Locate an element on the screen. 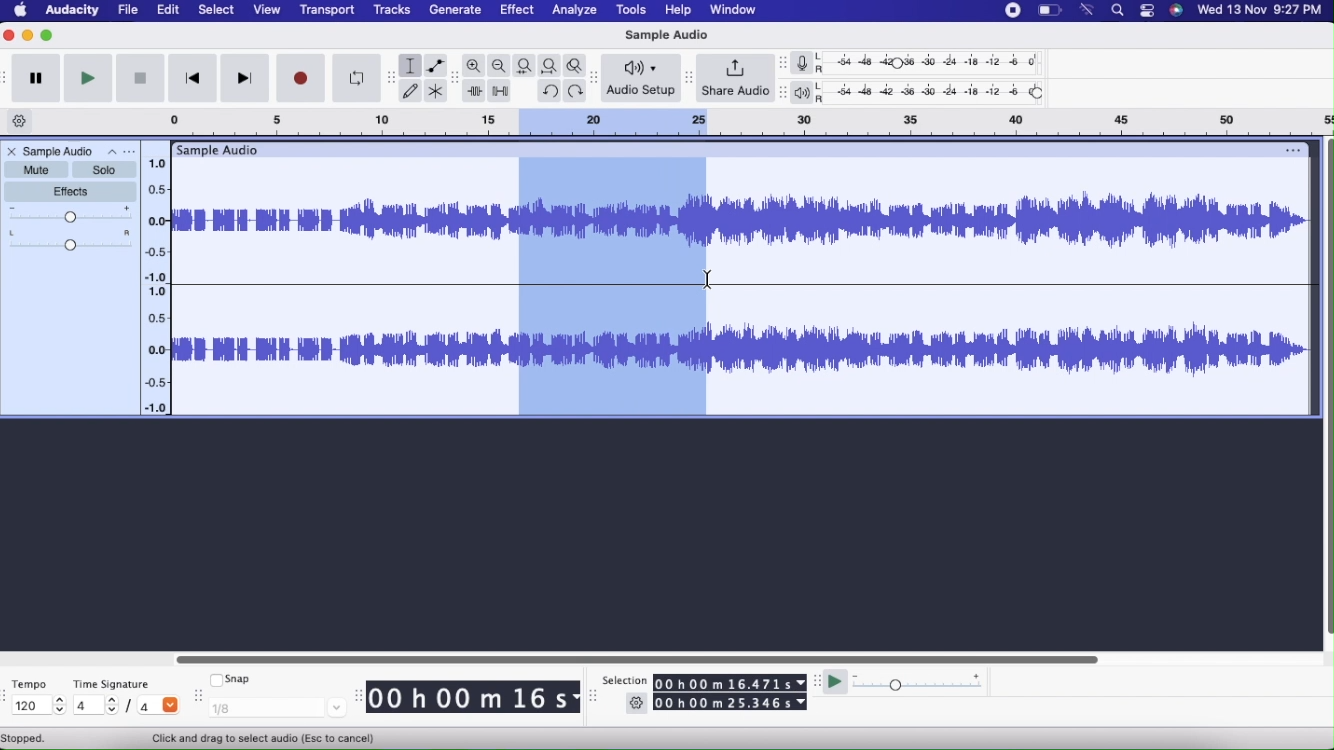 This screenshot has height=750, width=1334. Pan: Center is located at coordinates (71, 240).